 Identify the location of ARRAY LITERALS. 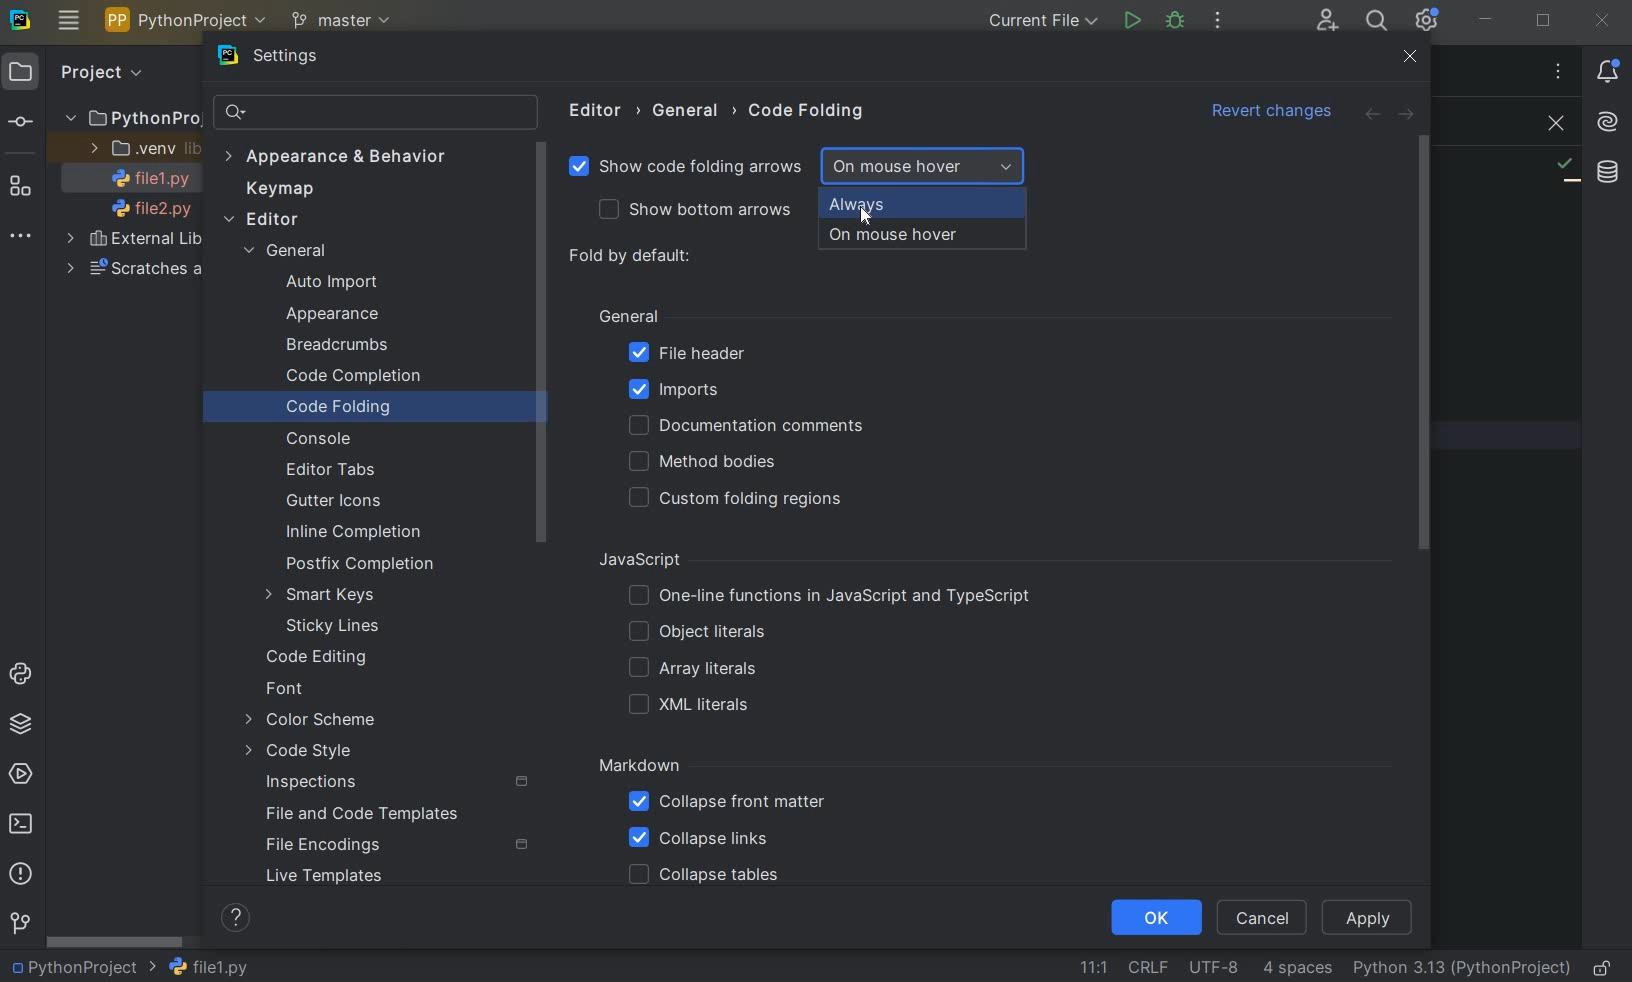
(692, 670).